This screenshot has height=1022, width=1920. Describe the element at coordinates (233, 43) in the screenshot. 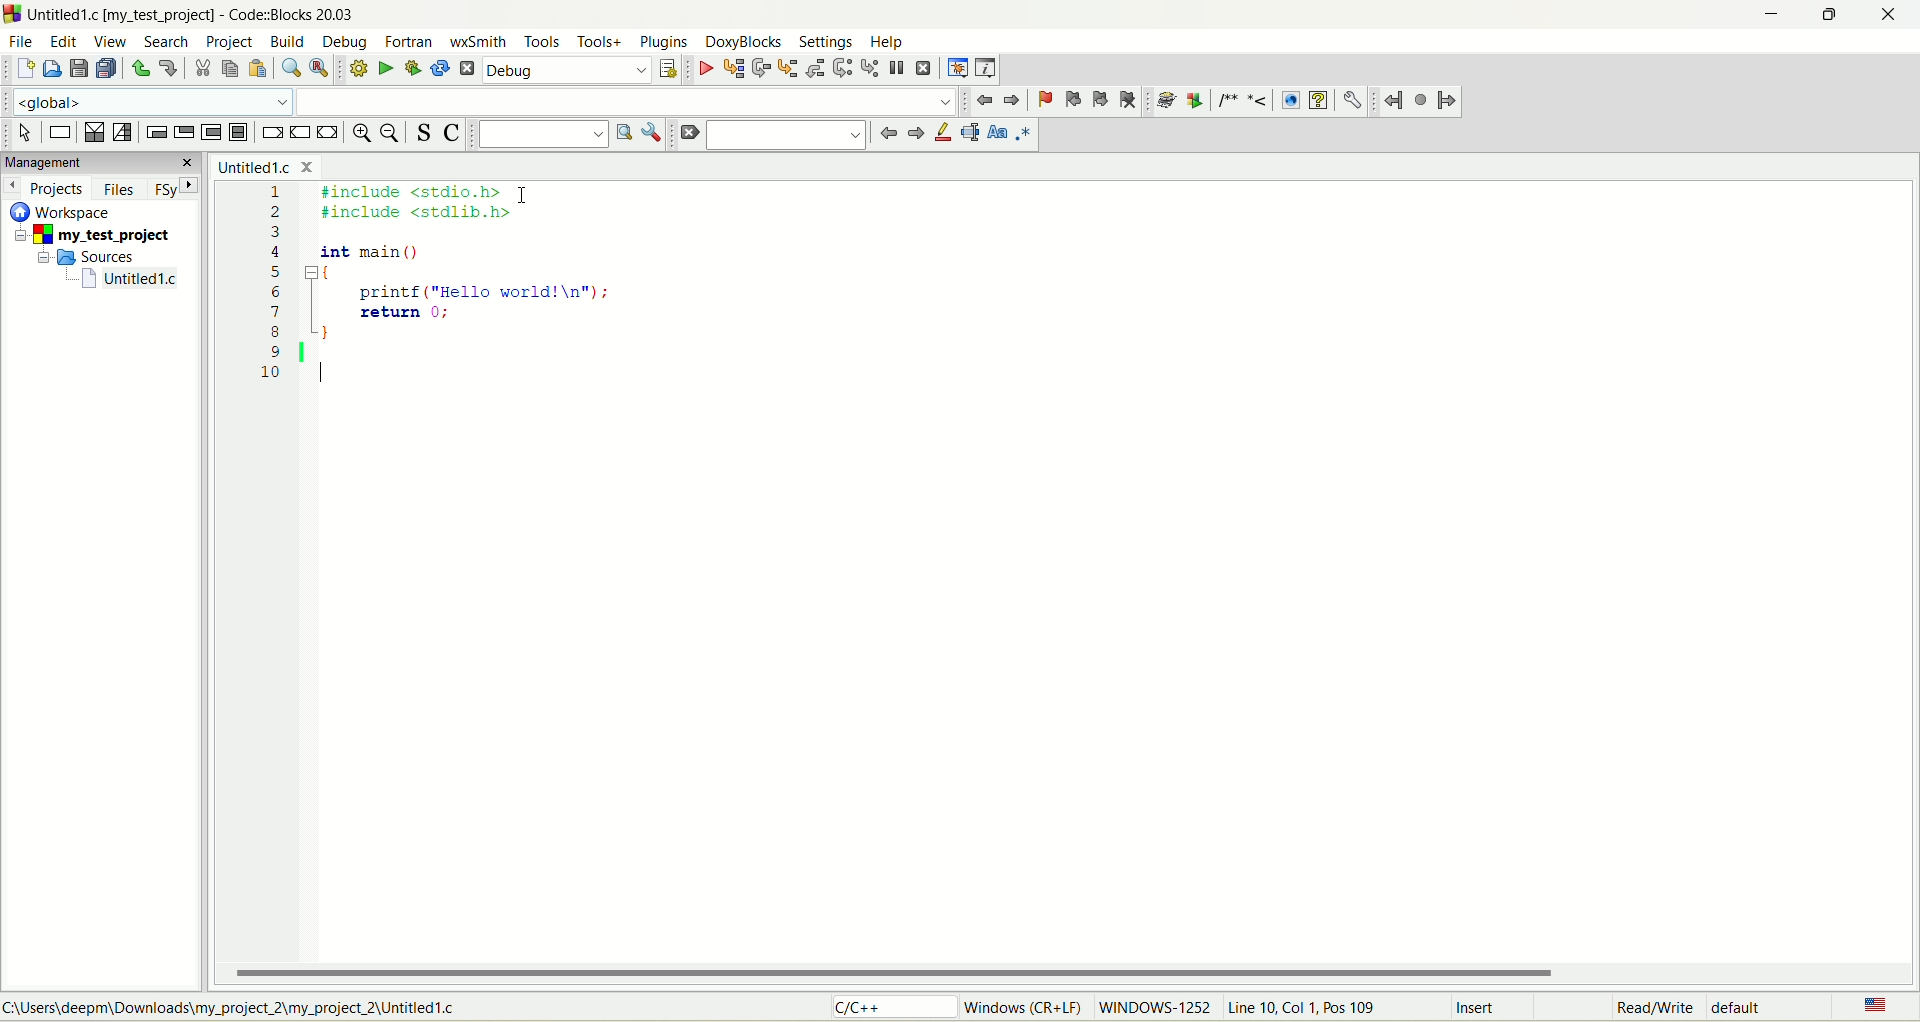

I see `project` at that location.